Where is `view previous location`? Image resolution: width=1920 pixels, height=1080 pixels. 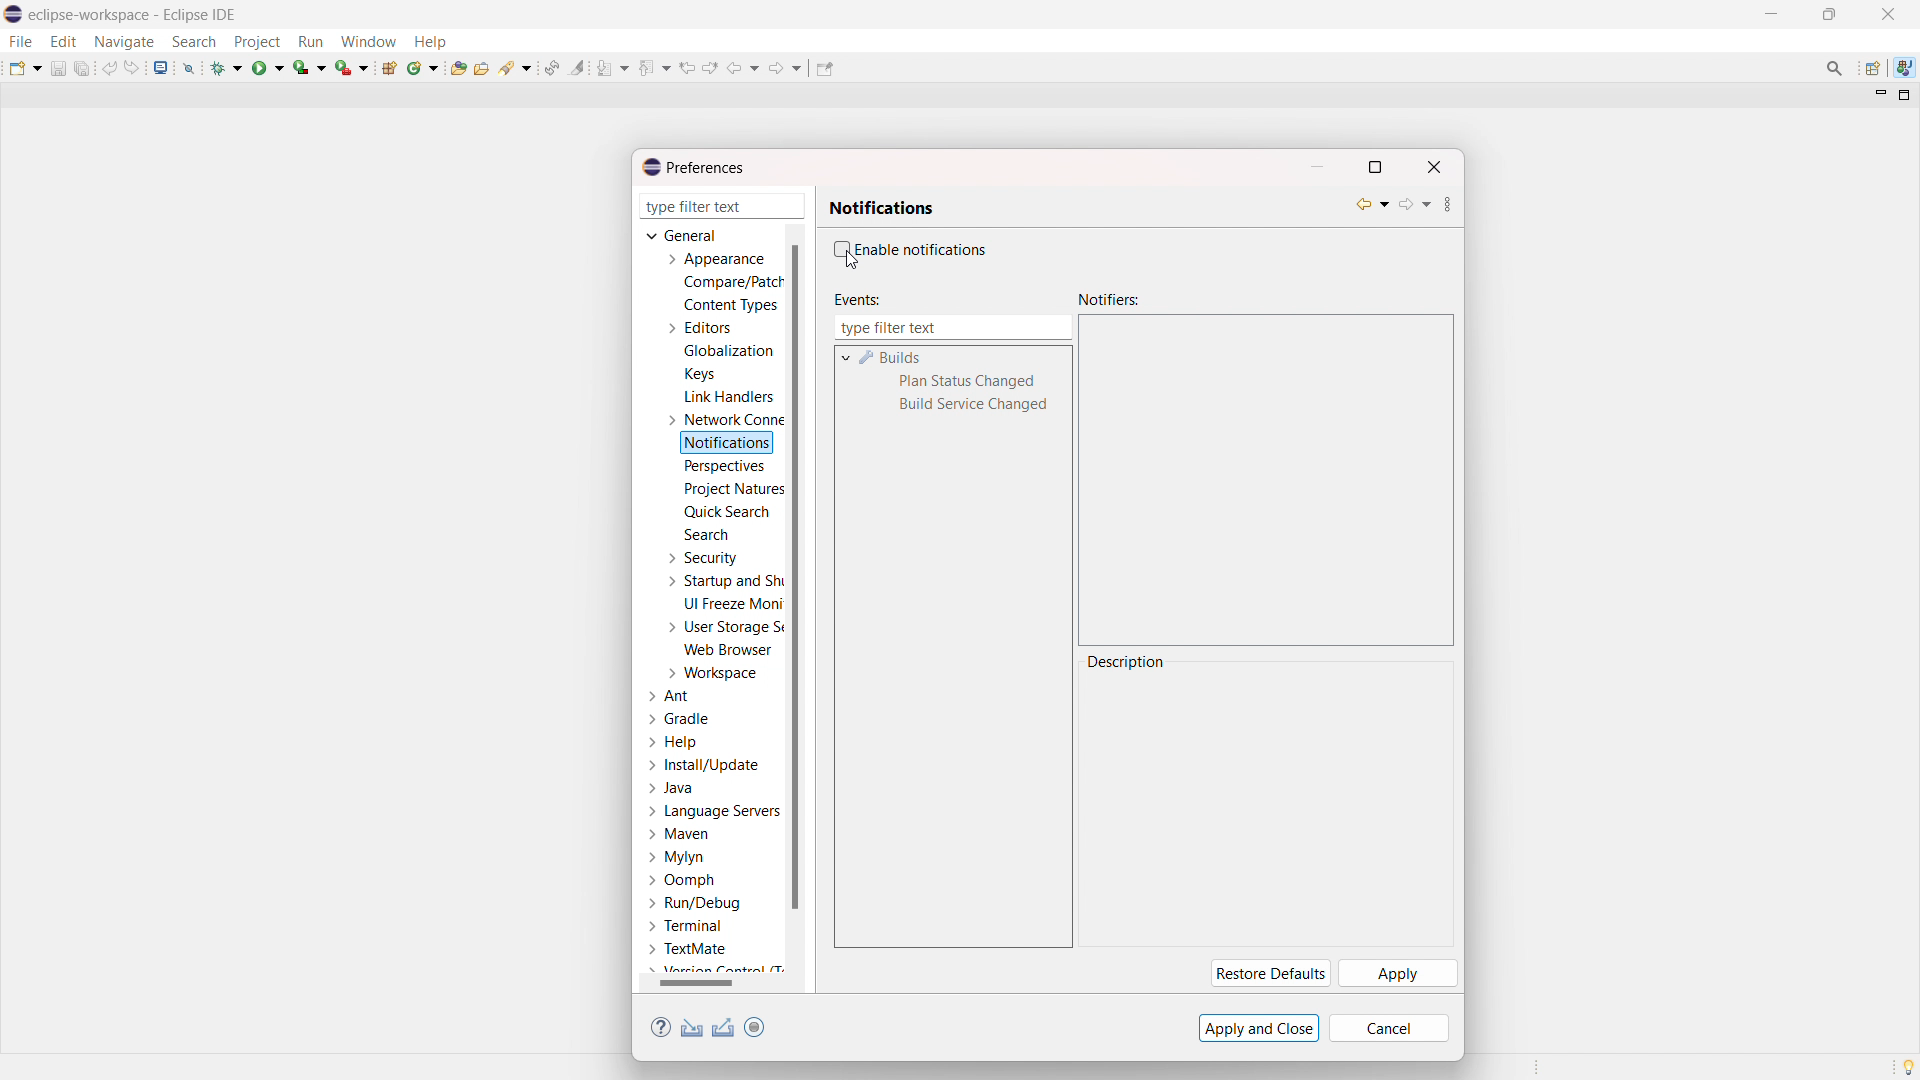
view previous location is located at coordinates (687, 67).